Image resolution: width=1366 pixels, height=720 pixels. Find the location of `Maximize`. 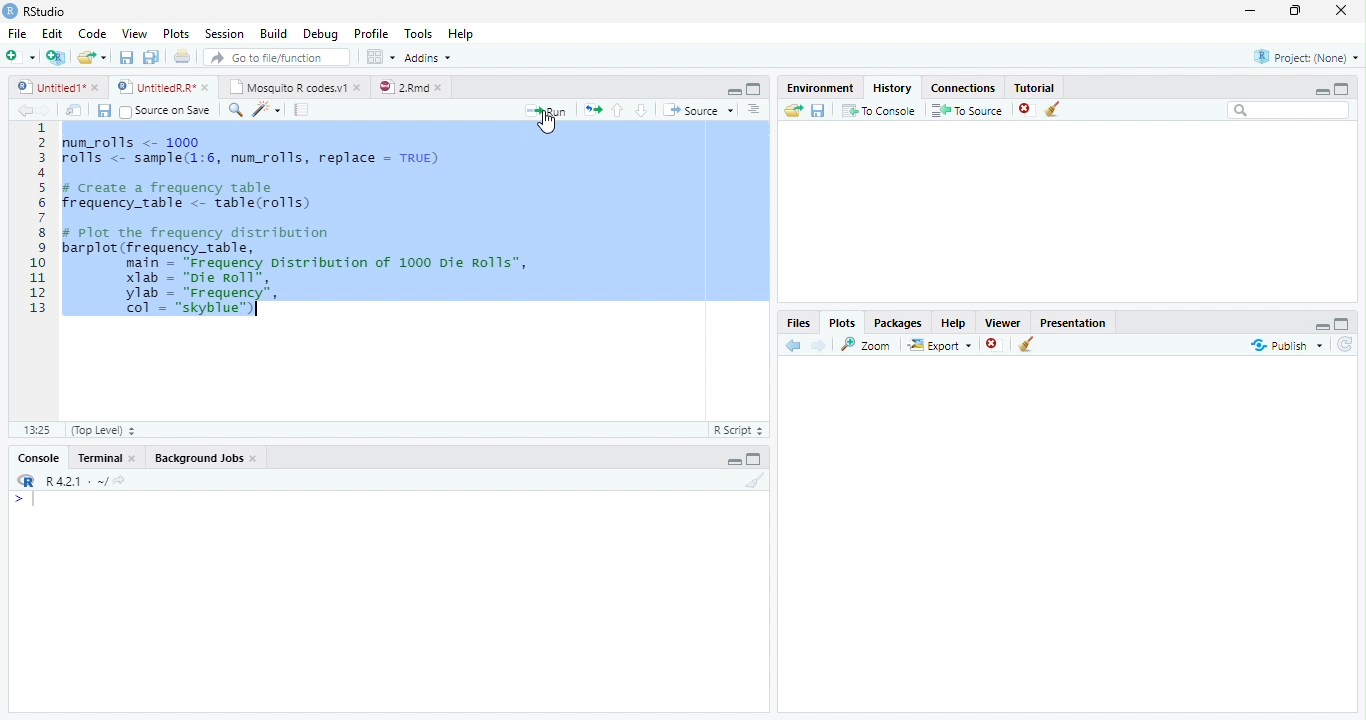

Maximize is located at coordinates (1296, 11).